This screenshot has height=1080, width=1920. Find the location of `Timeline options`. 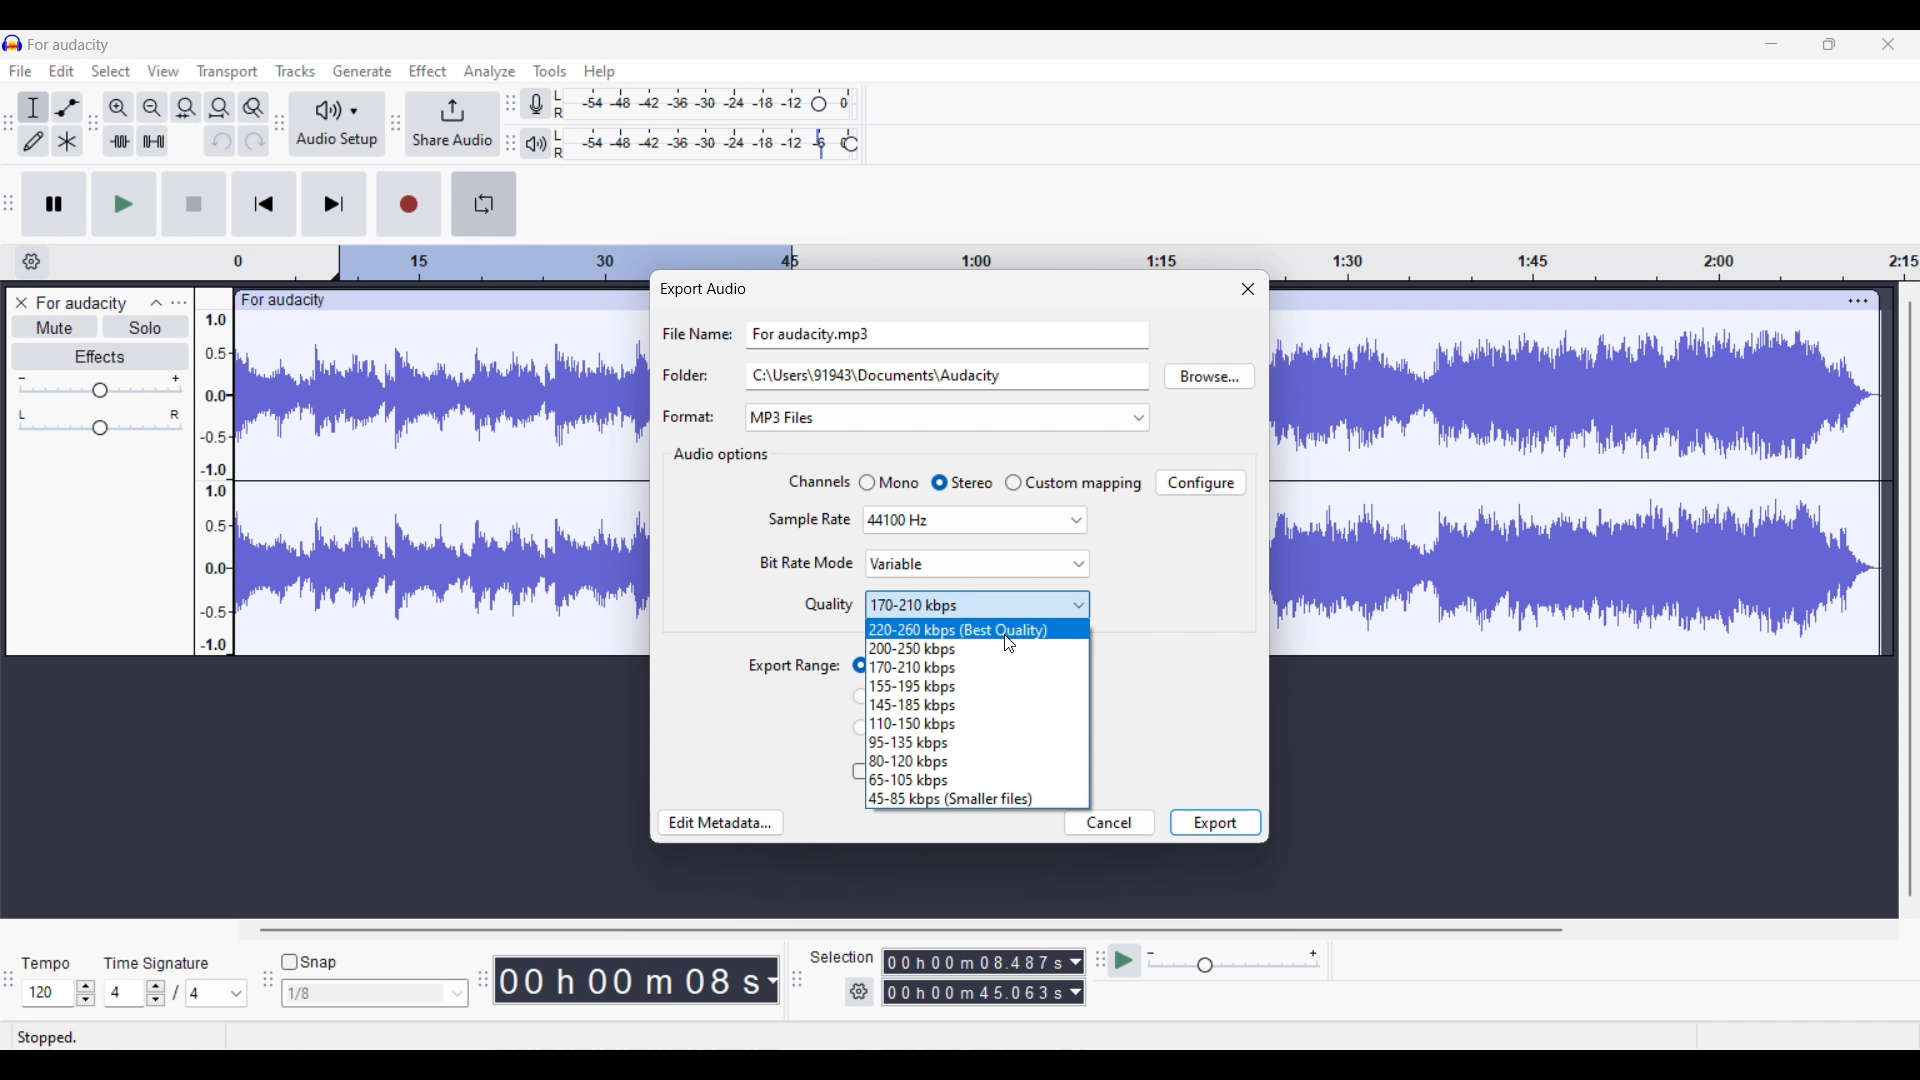

Timeline options is located at coordinates (32, 262).